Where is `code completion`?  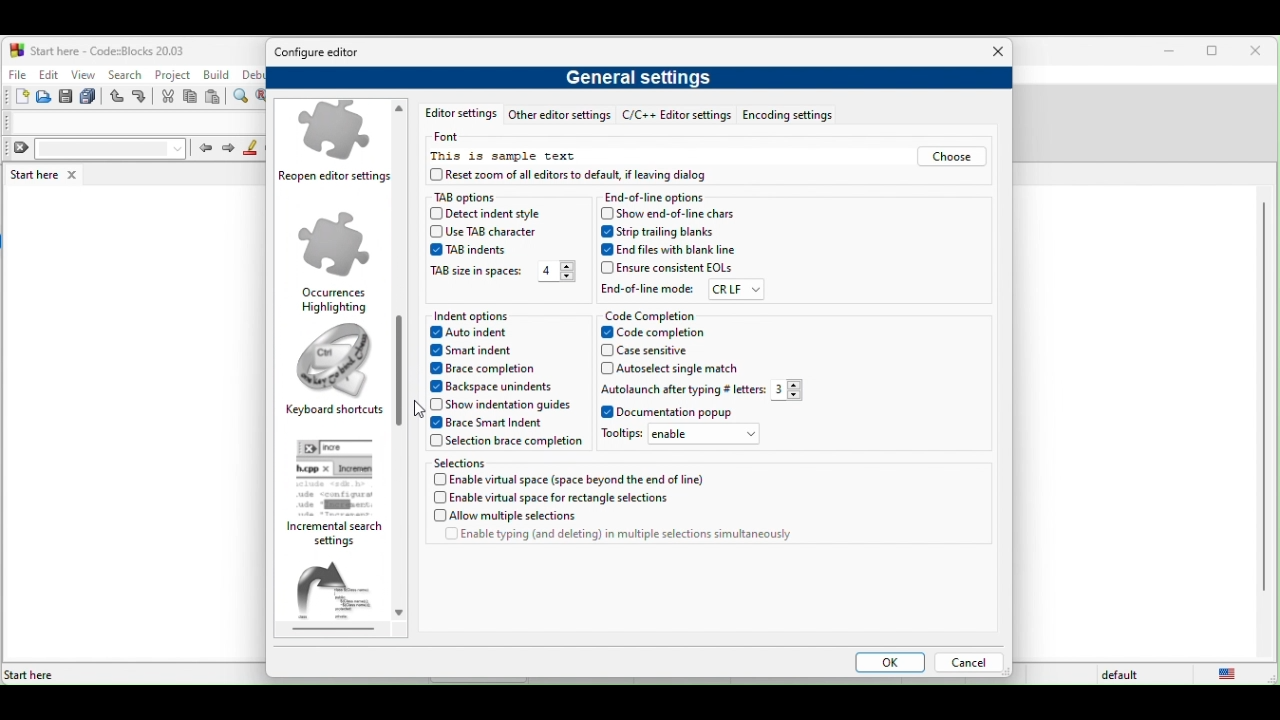 code completion is located at coordinates (670, 333).